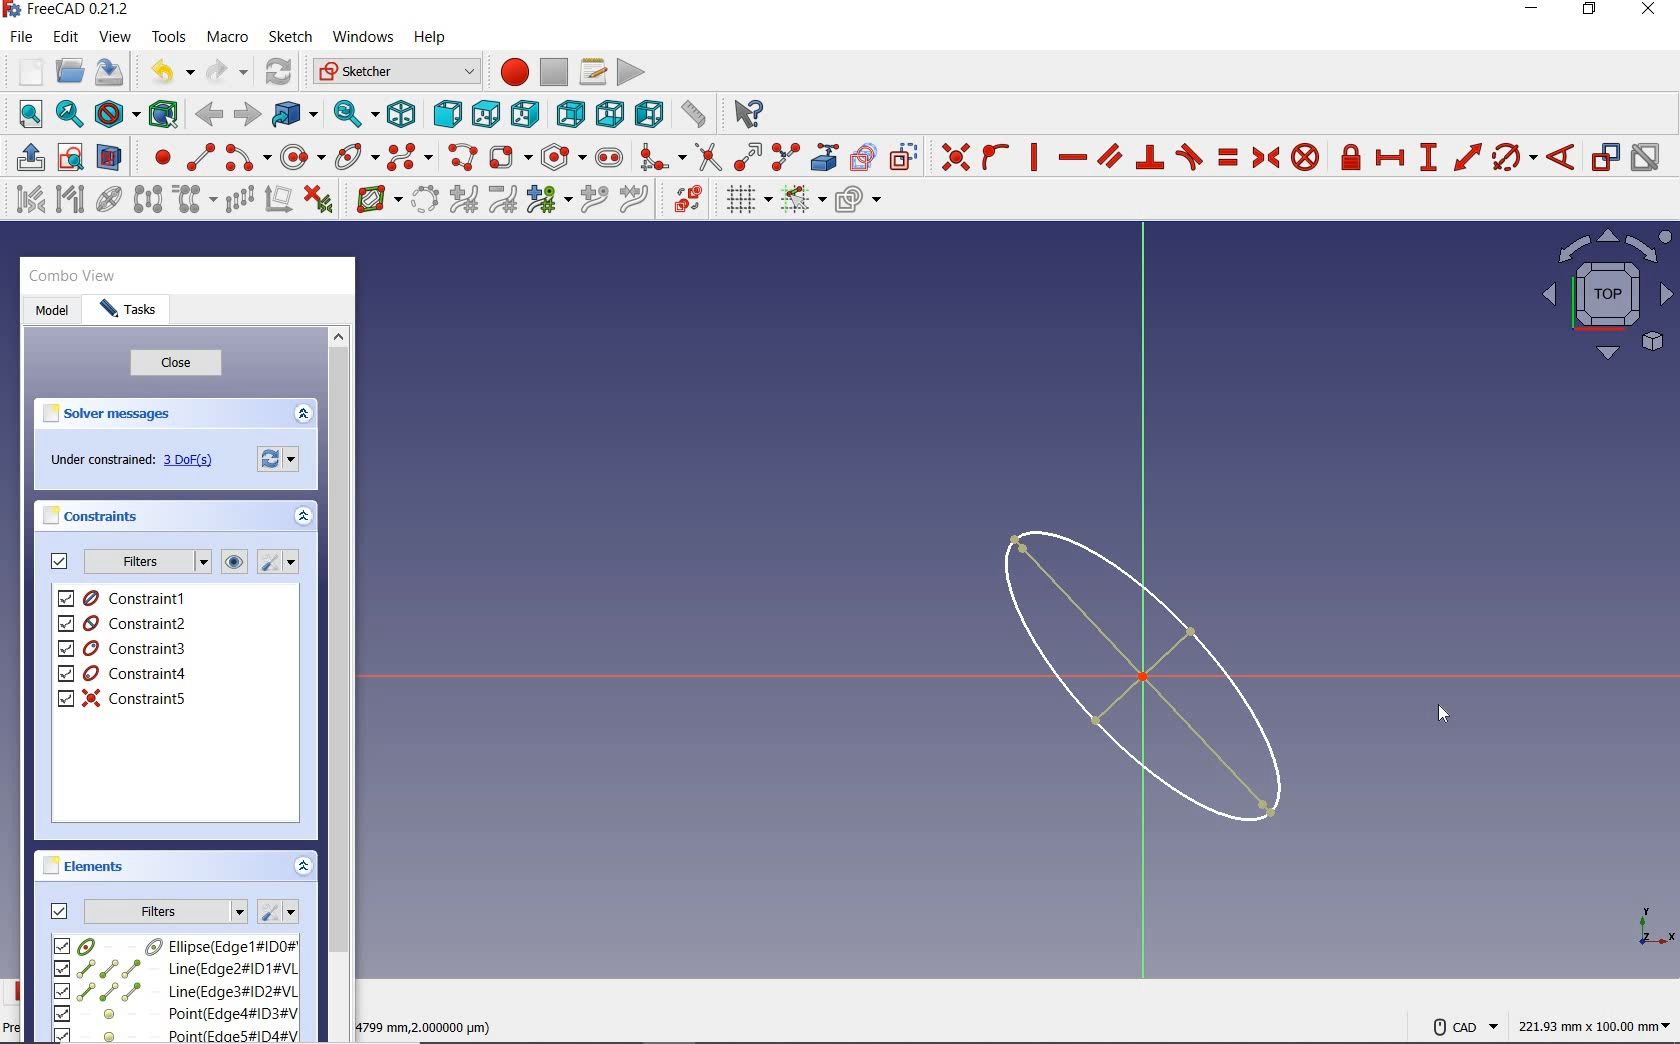 The width and height of the screenshot is (1680, 1044). What do you see at coordinates (662, 154) in the screenshot?
I see `create fillet` at bounding box center [662, 154].